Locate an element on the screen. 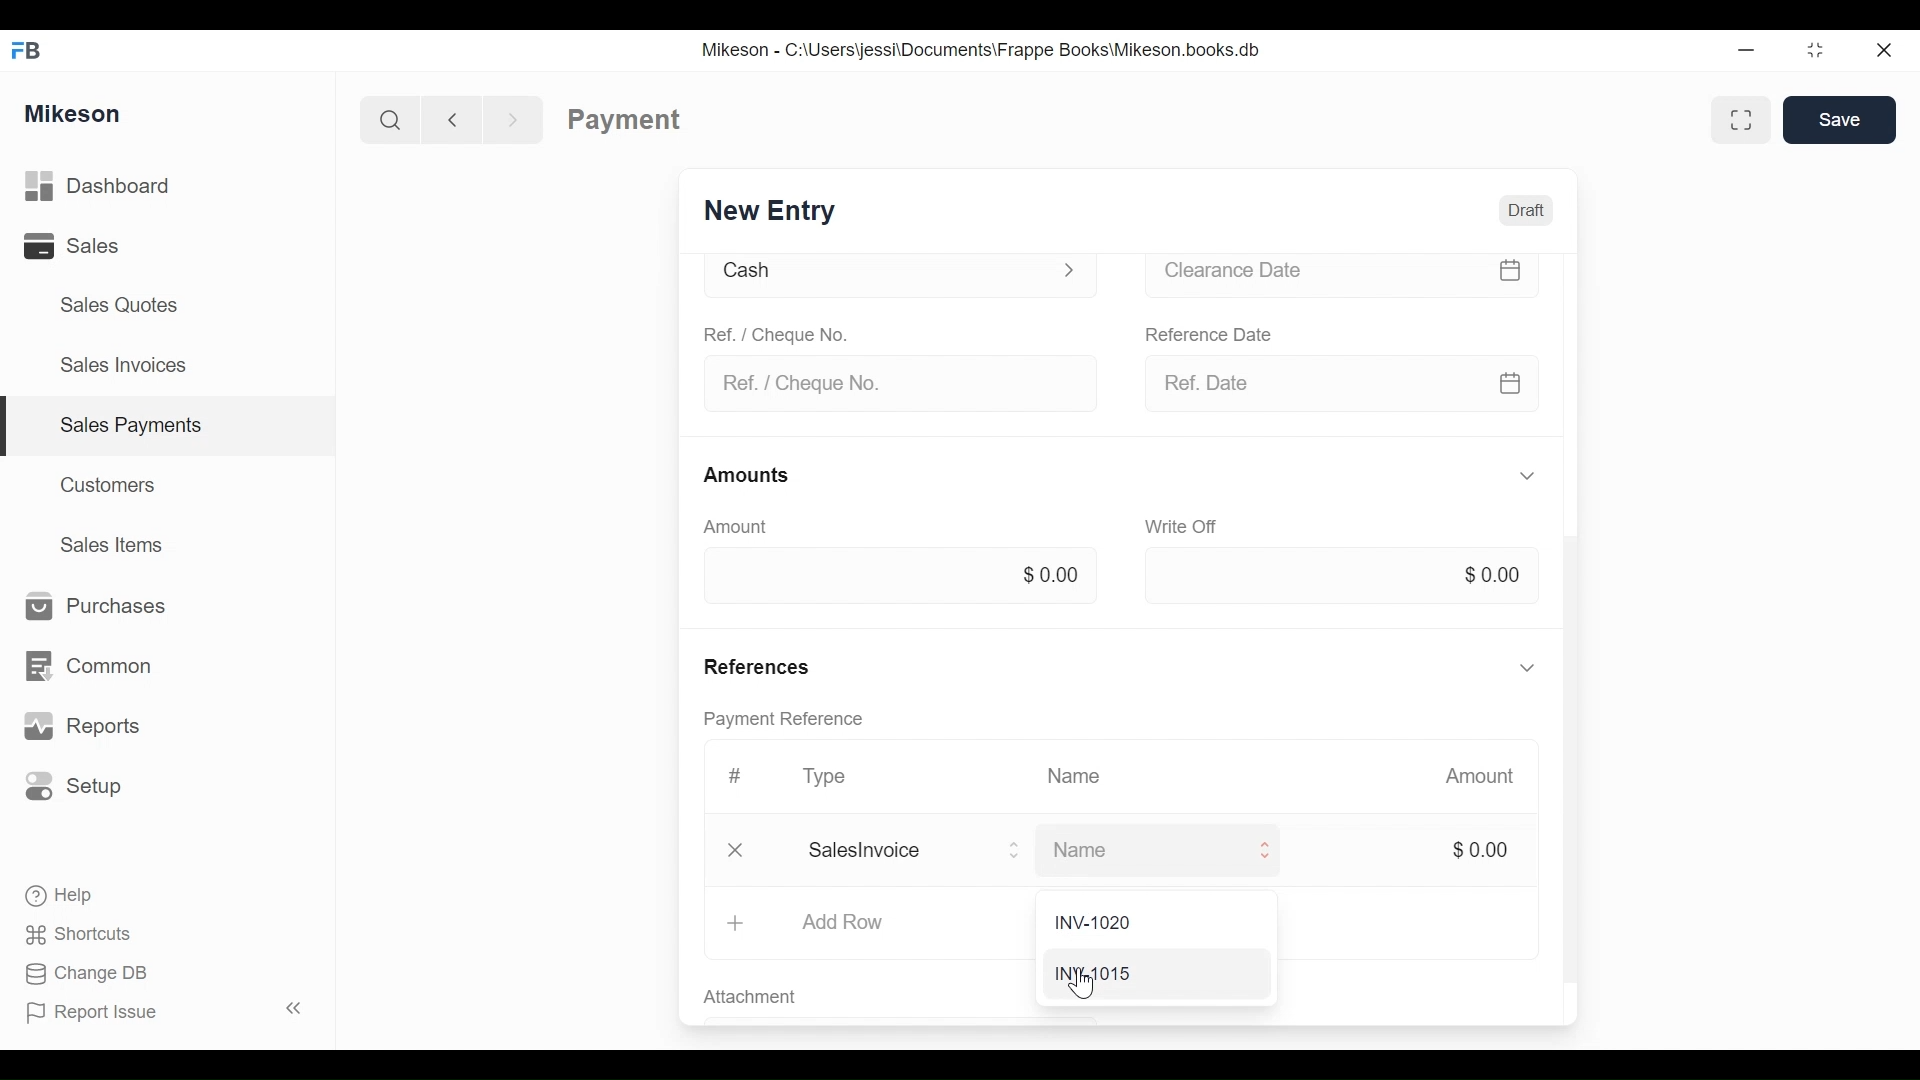 The image size is (1920, 1080). Maximize is located at coordinates (1812, 53).